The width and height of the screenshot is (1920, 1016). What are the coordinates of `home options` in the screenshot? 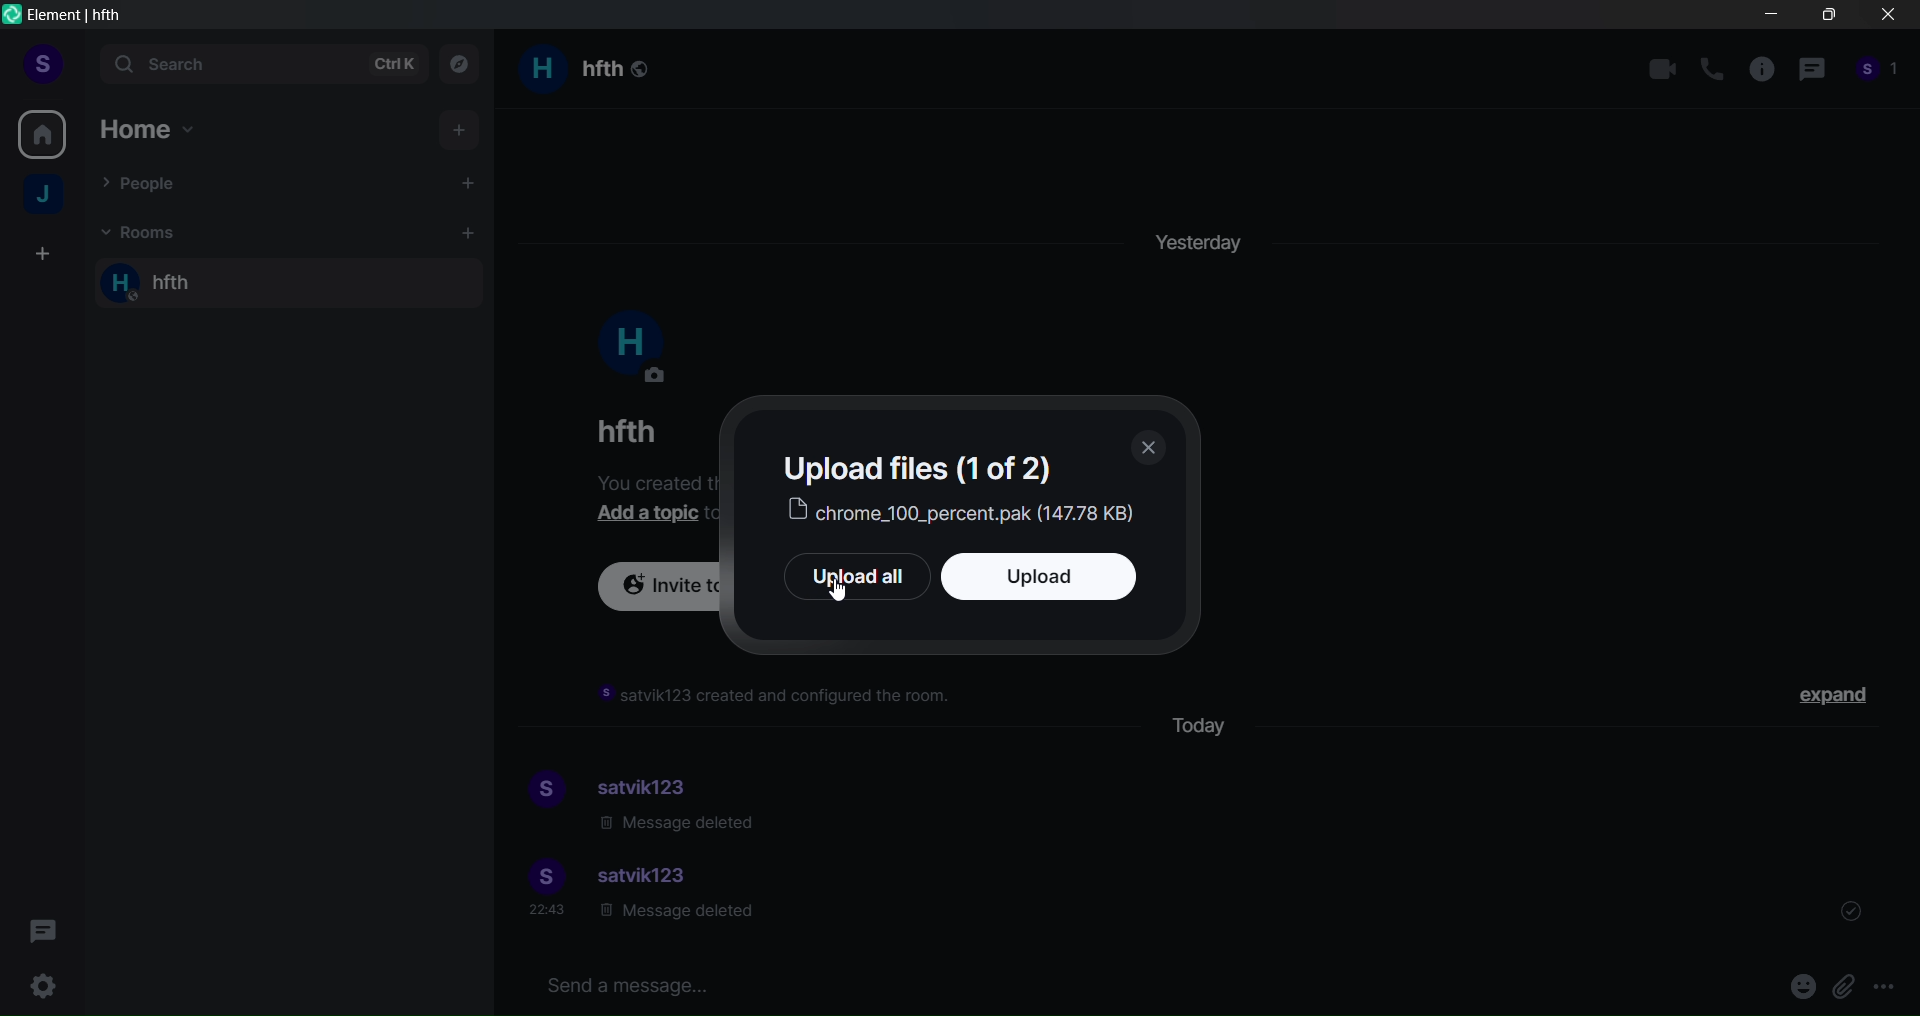 It's located at (162, 130).